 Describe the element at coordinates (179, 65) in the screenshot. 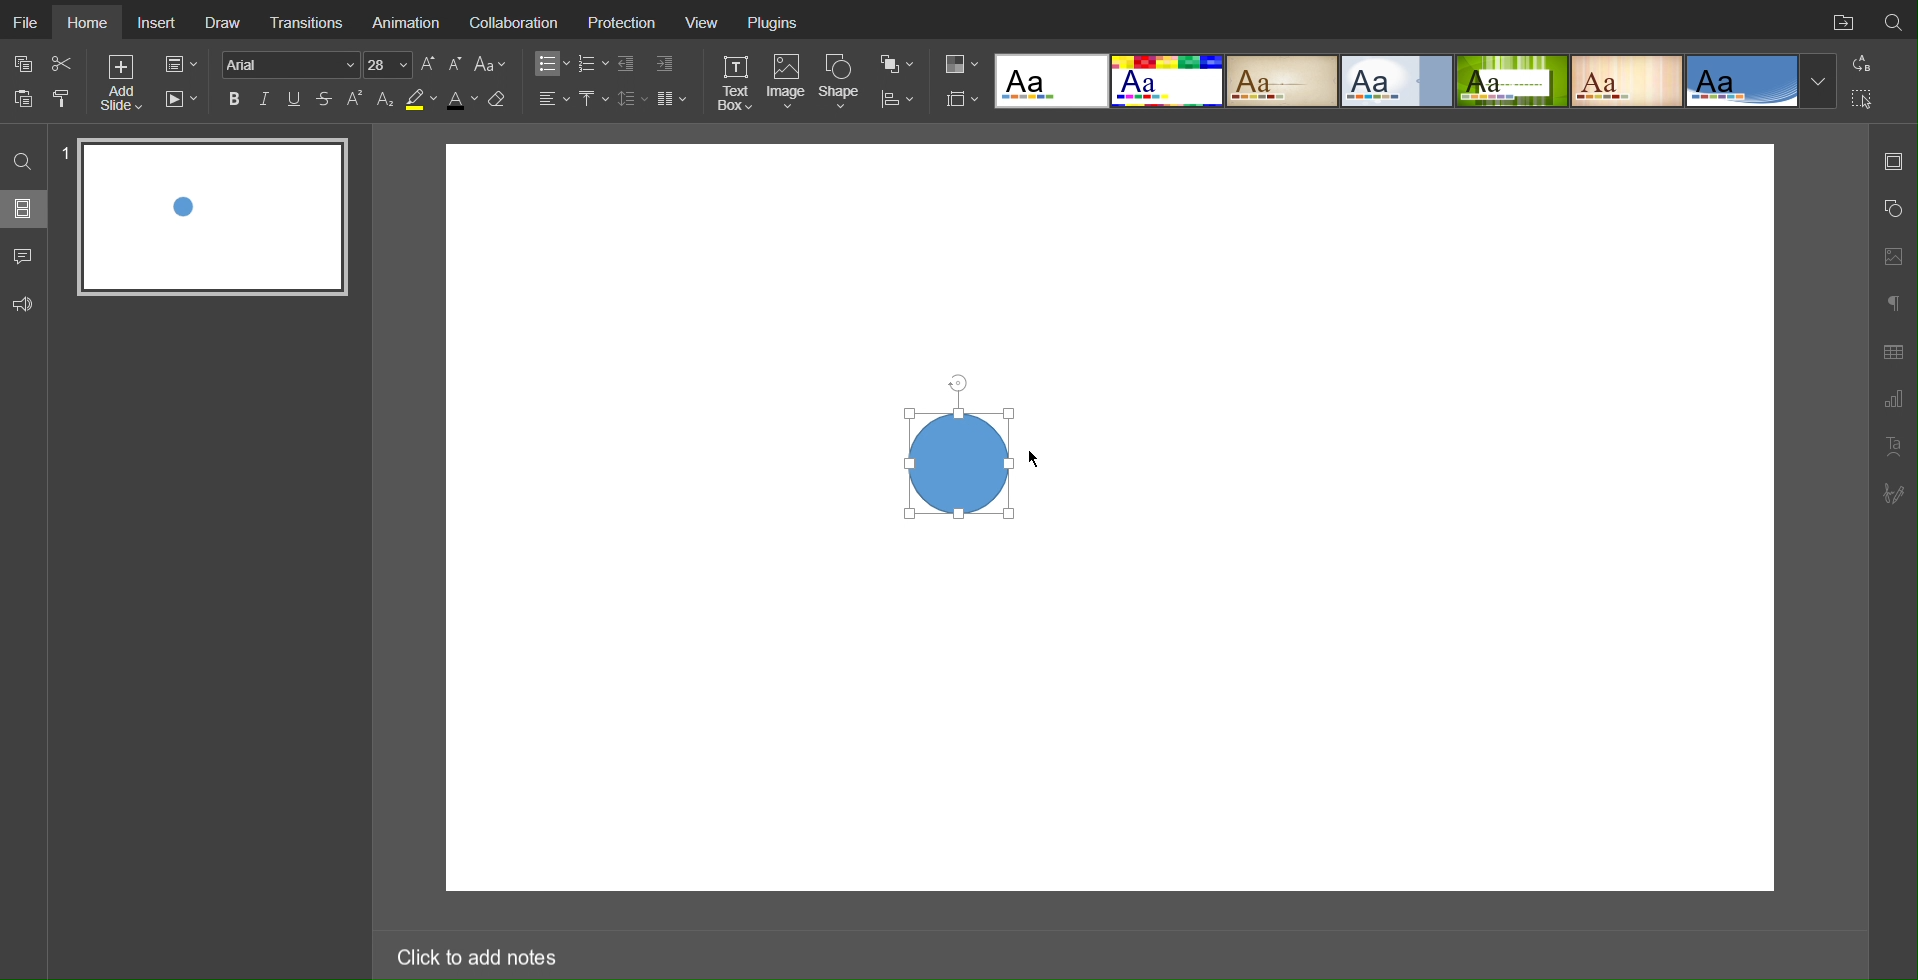

I see `Slide Settings` at that location.